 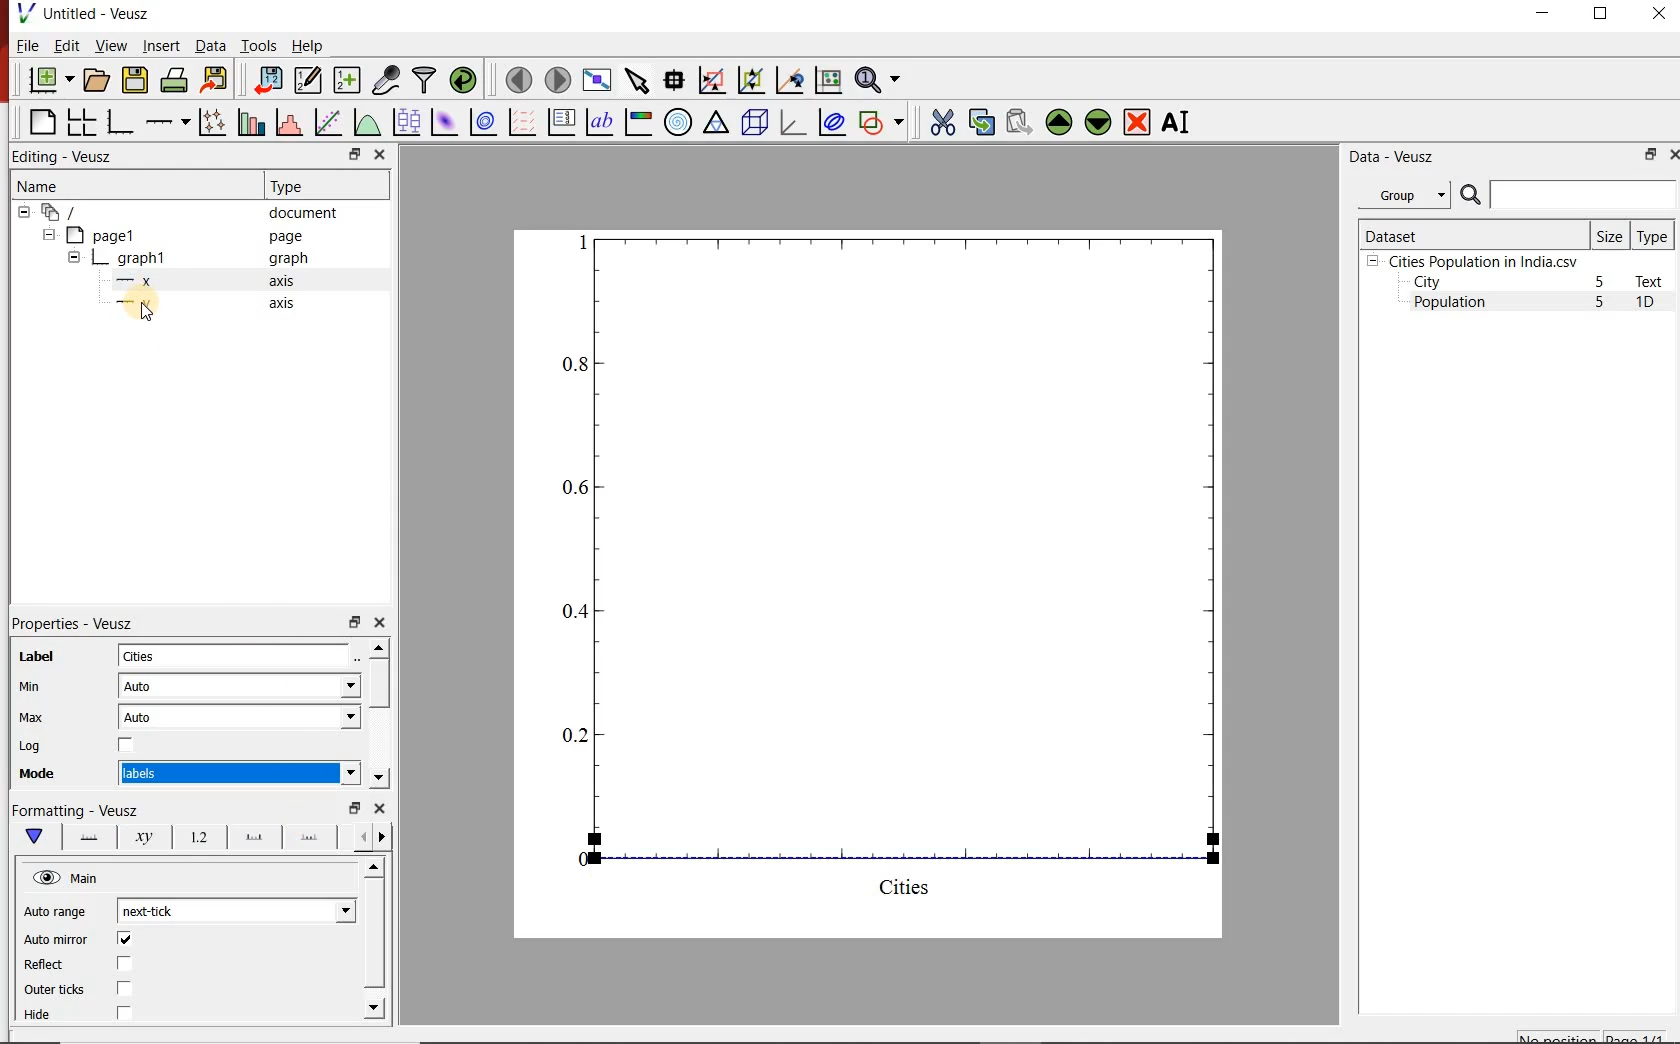 I want to click on 3d scene, so click(x=753, y=121).